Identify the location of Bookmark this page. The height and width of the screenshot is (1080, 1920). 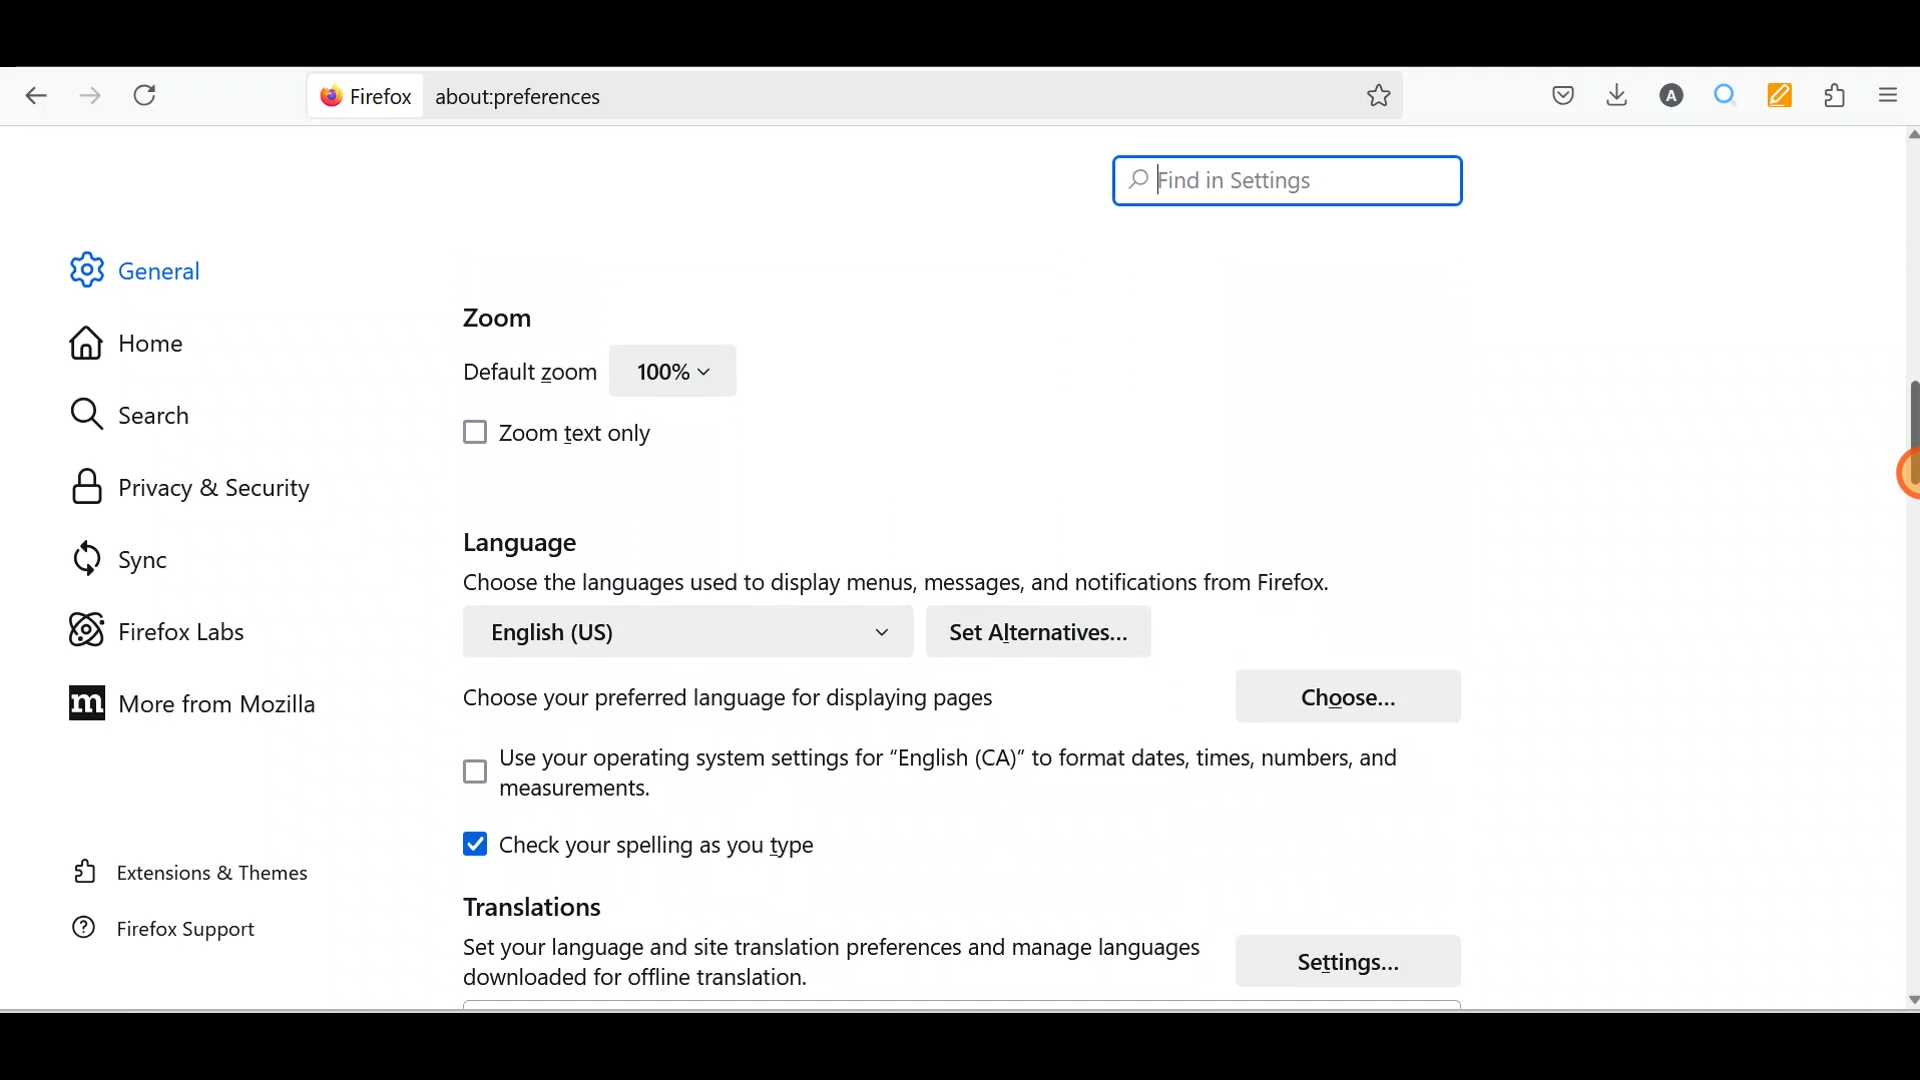
(1363, 94).